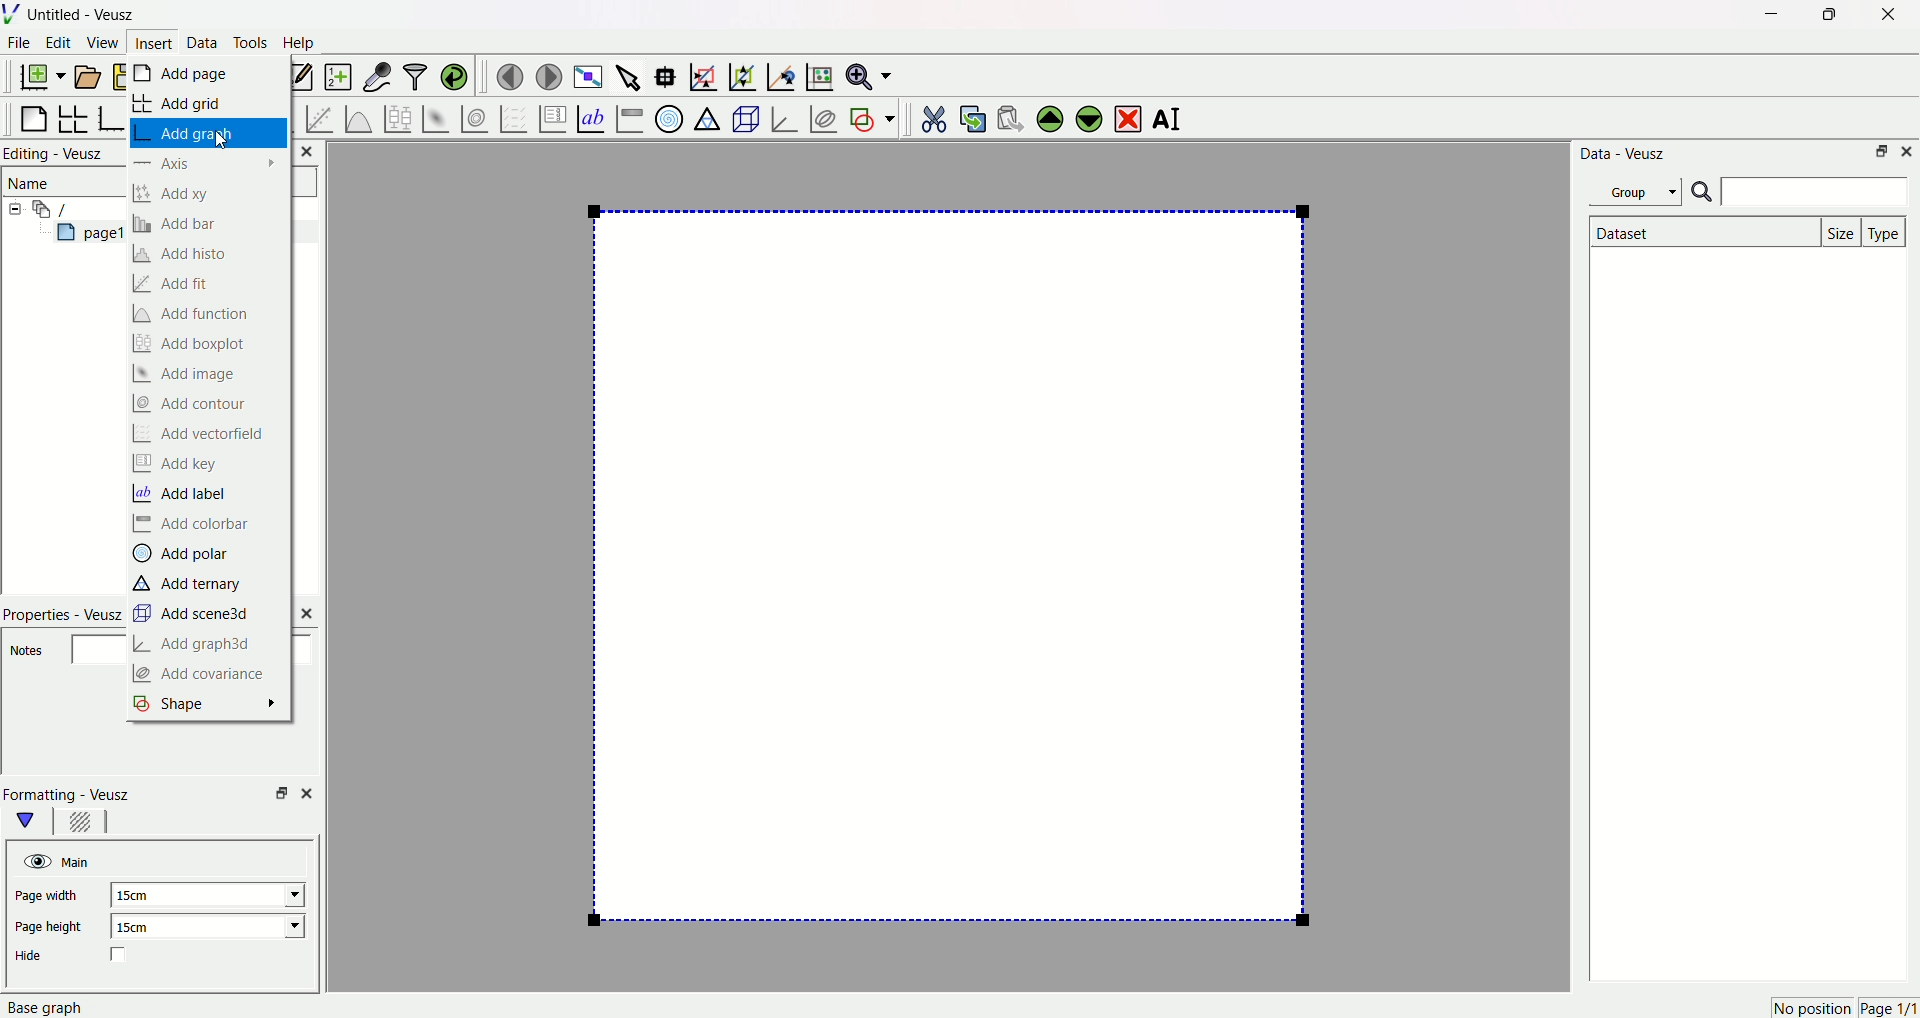  What do you see at coordinates (15, 15) in the screenshot?
I see `Logo` at bounding box center [15, 15].